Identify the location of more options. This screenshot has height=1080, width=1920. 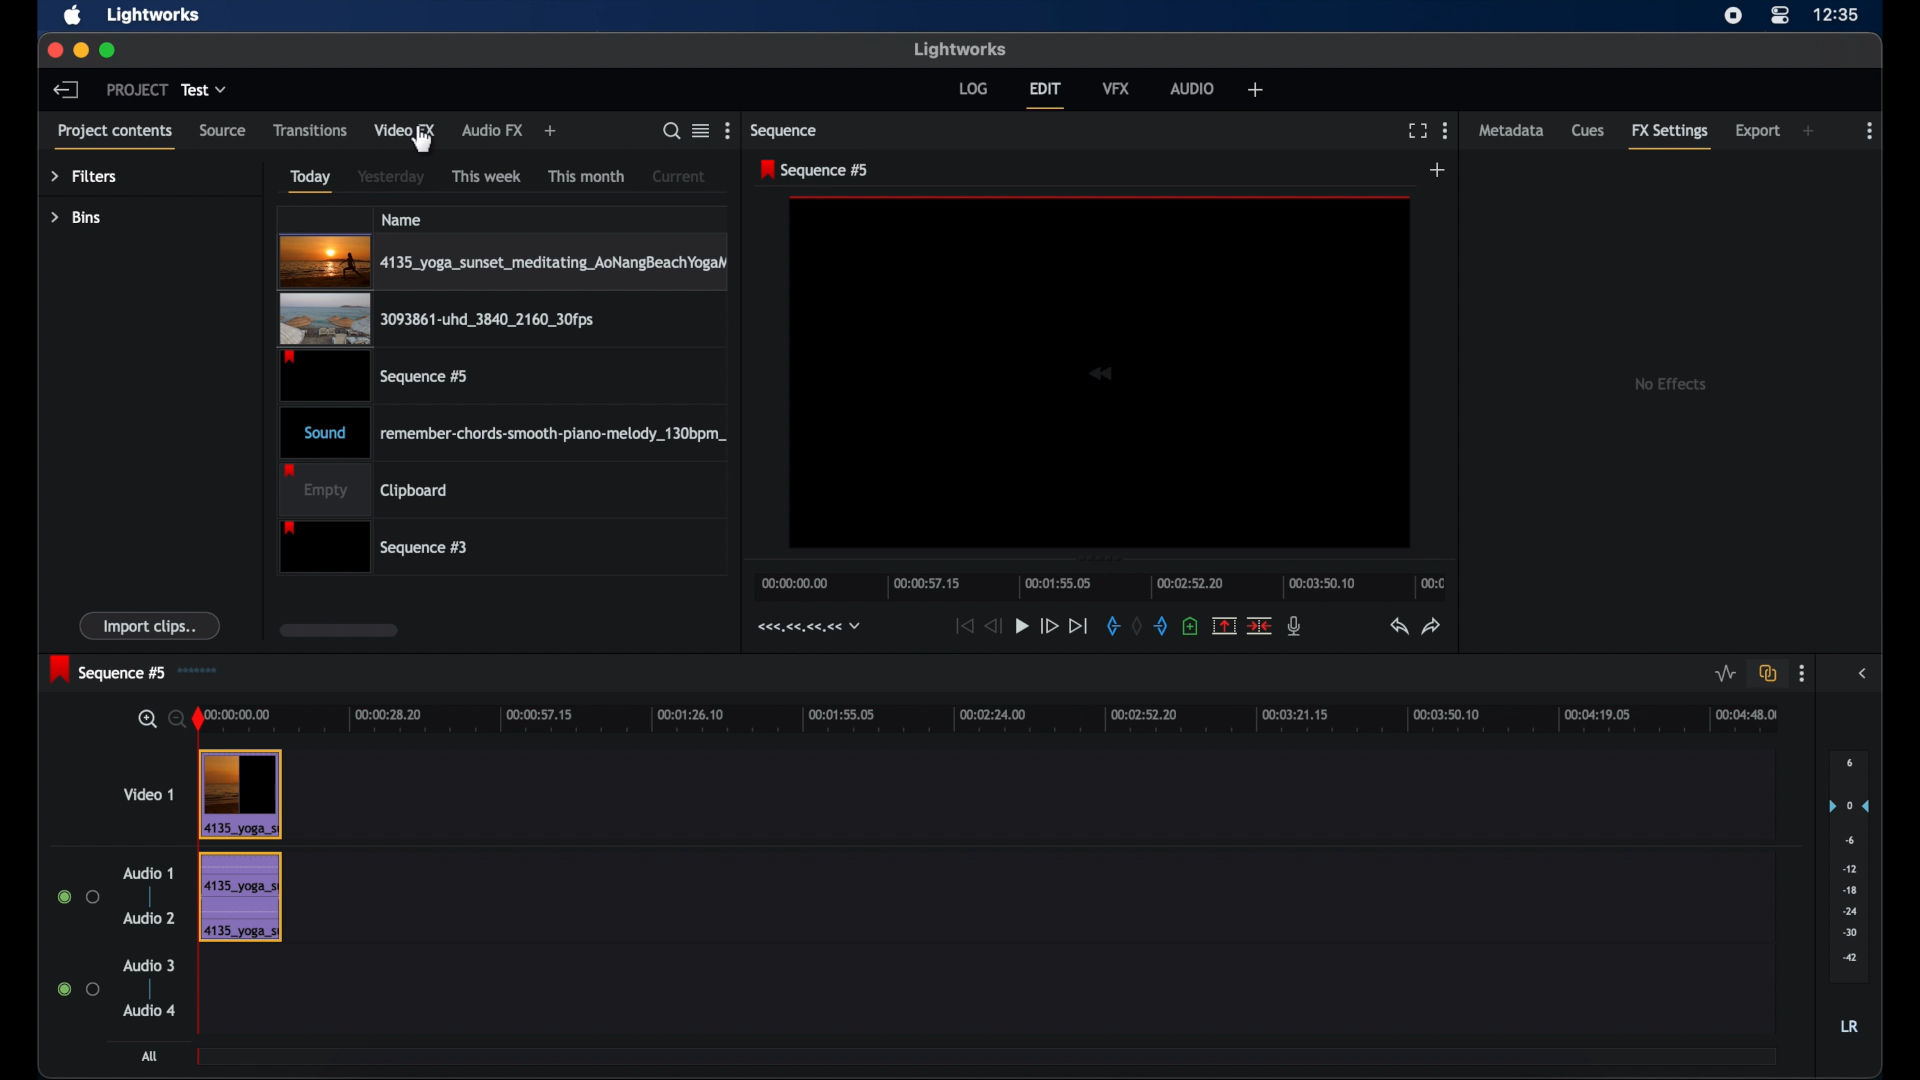
(1871, 130).